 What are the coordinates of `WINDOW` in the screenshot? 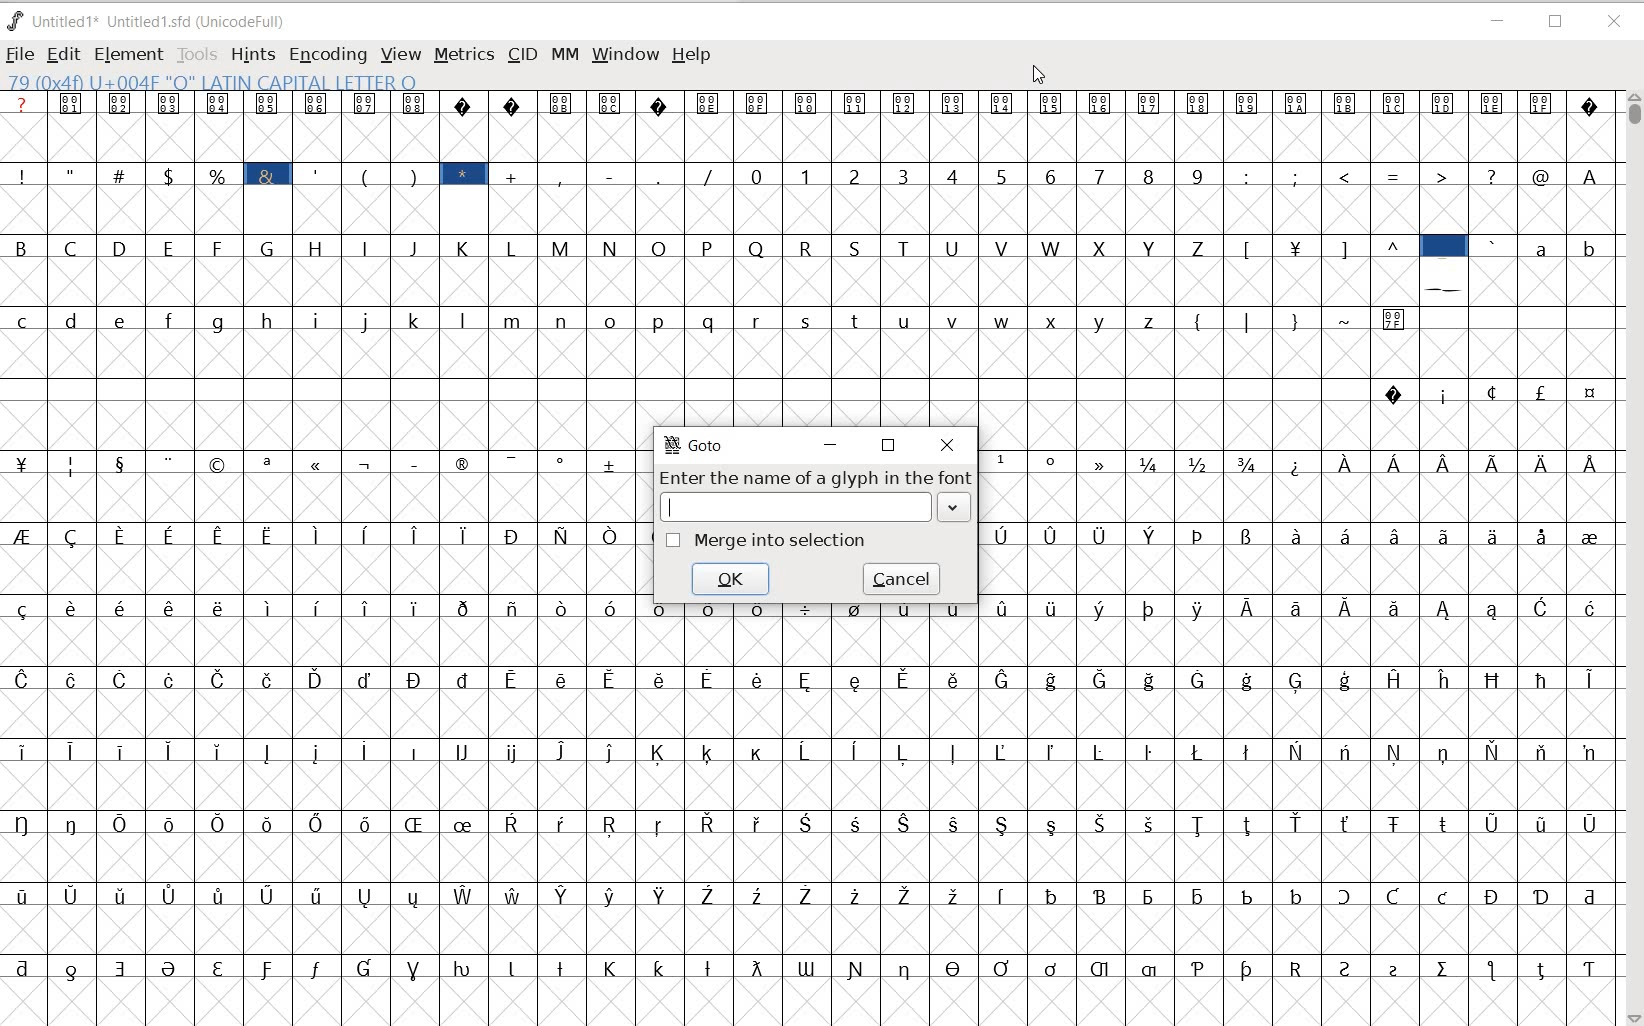 It's located at (624, 54).